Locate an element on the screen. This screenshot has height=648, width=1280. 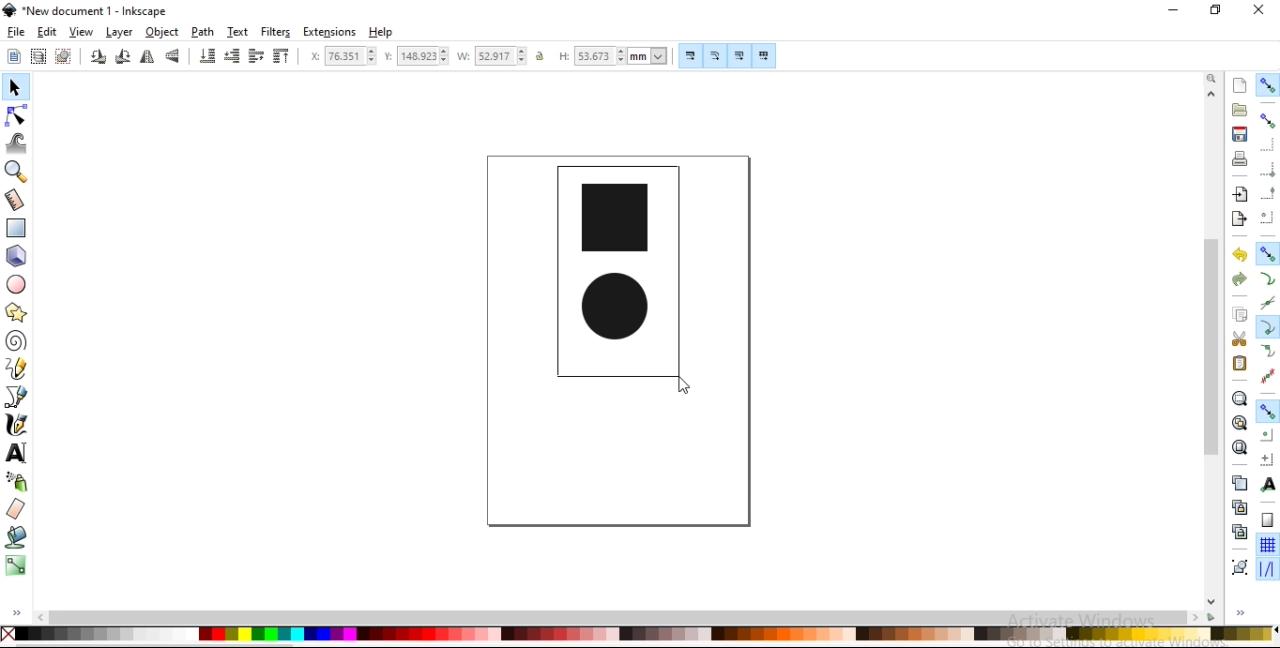
vertical coordinate of selection is located at coordinates (414, 58).